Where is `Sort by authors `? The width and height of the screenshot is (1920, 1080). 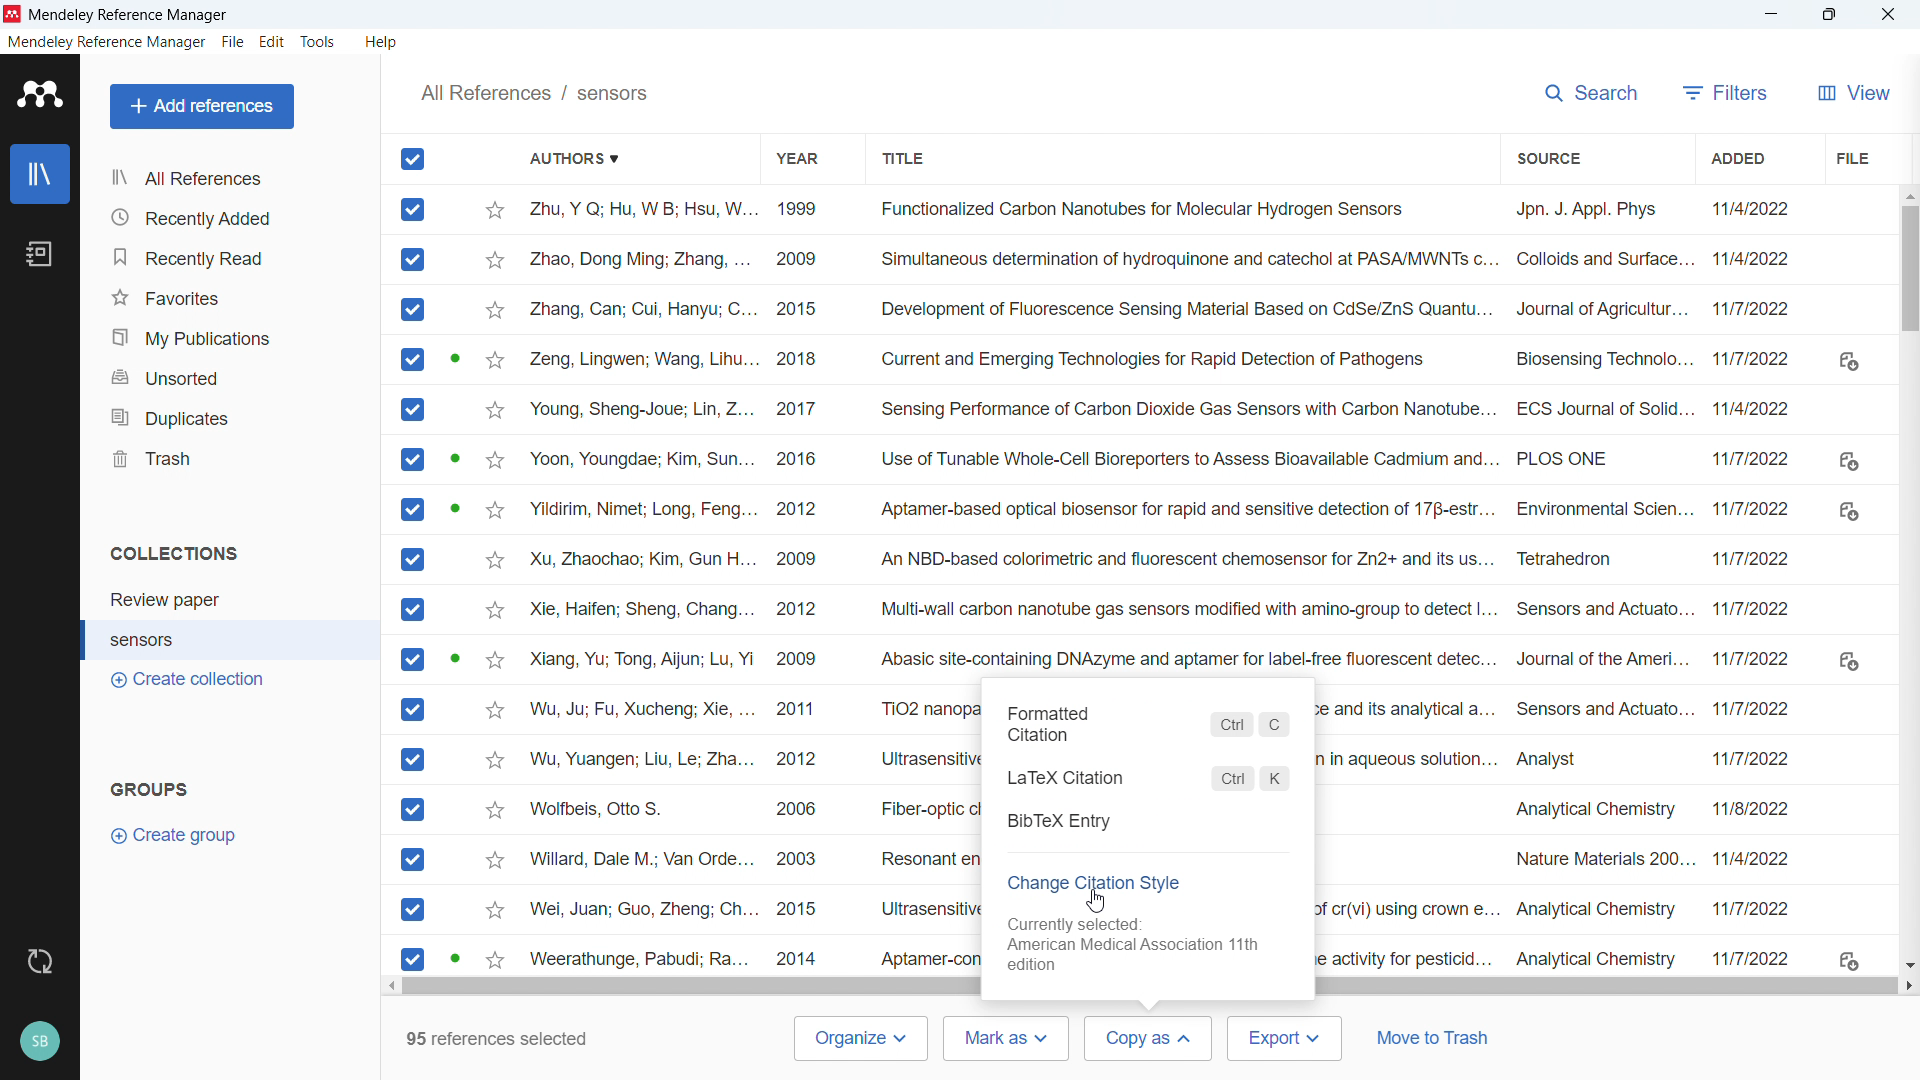
Sort by authors  is located at coordinates (573, 159).